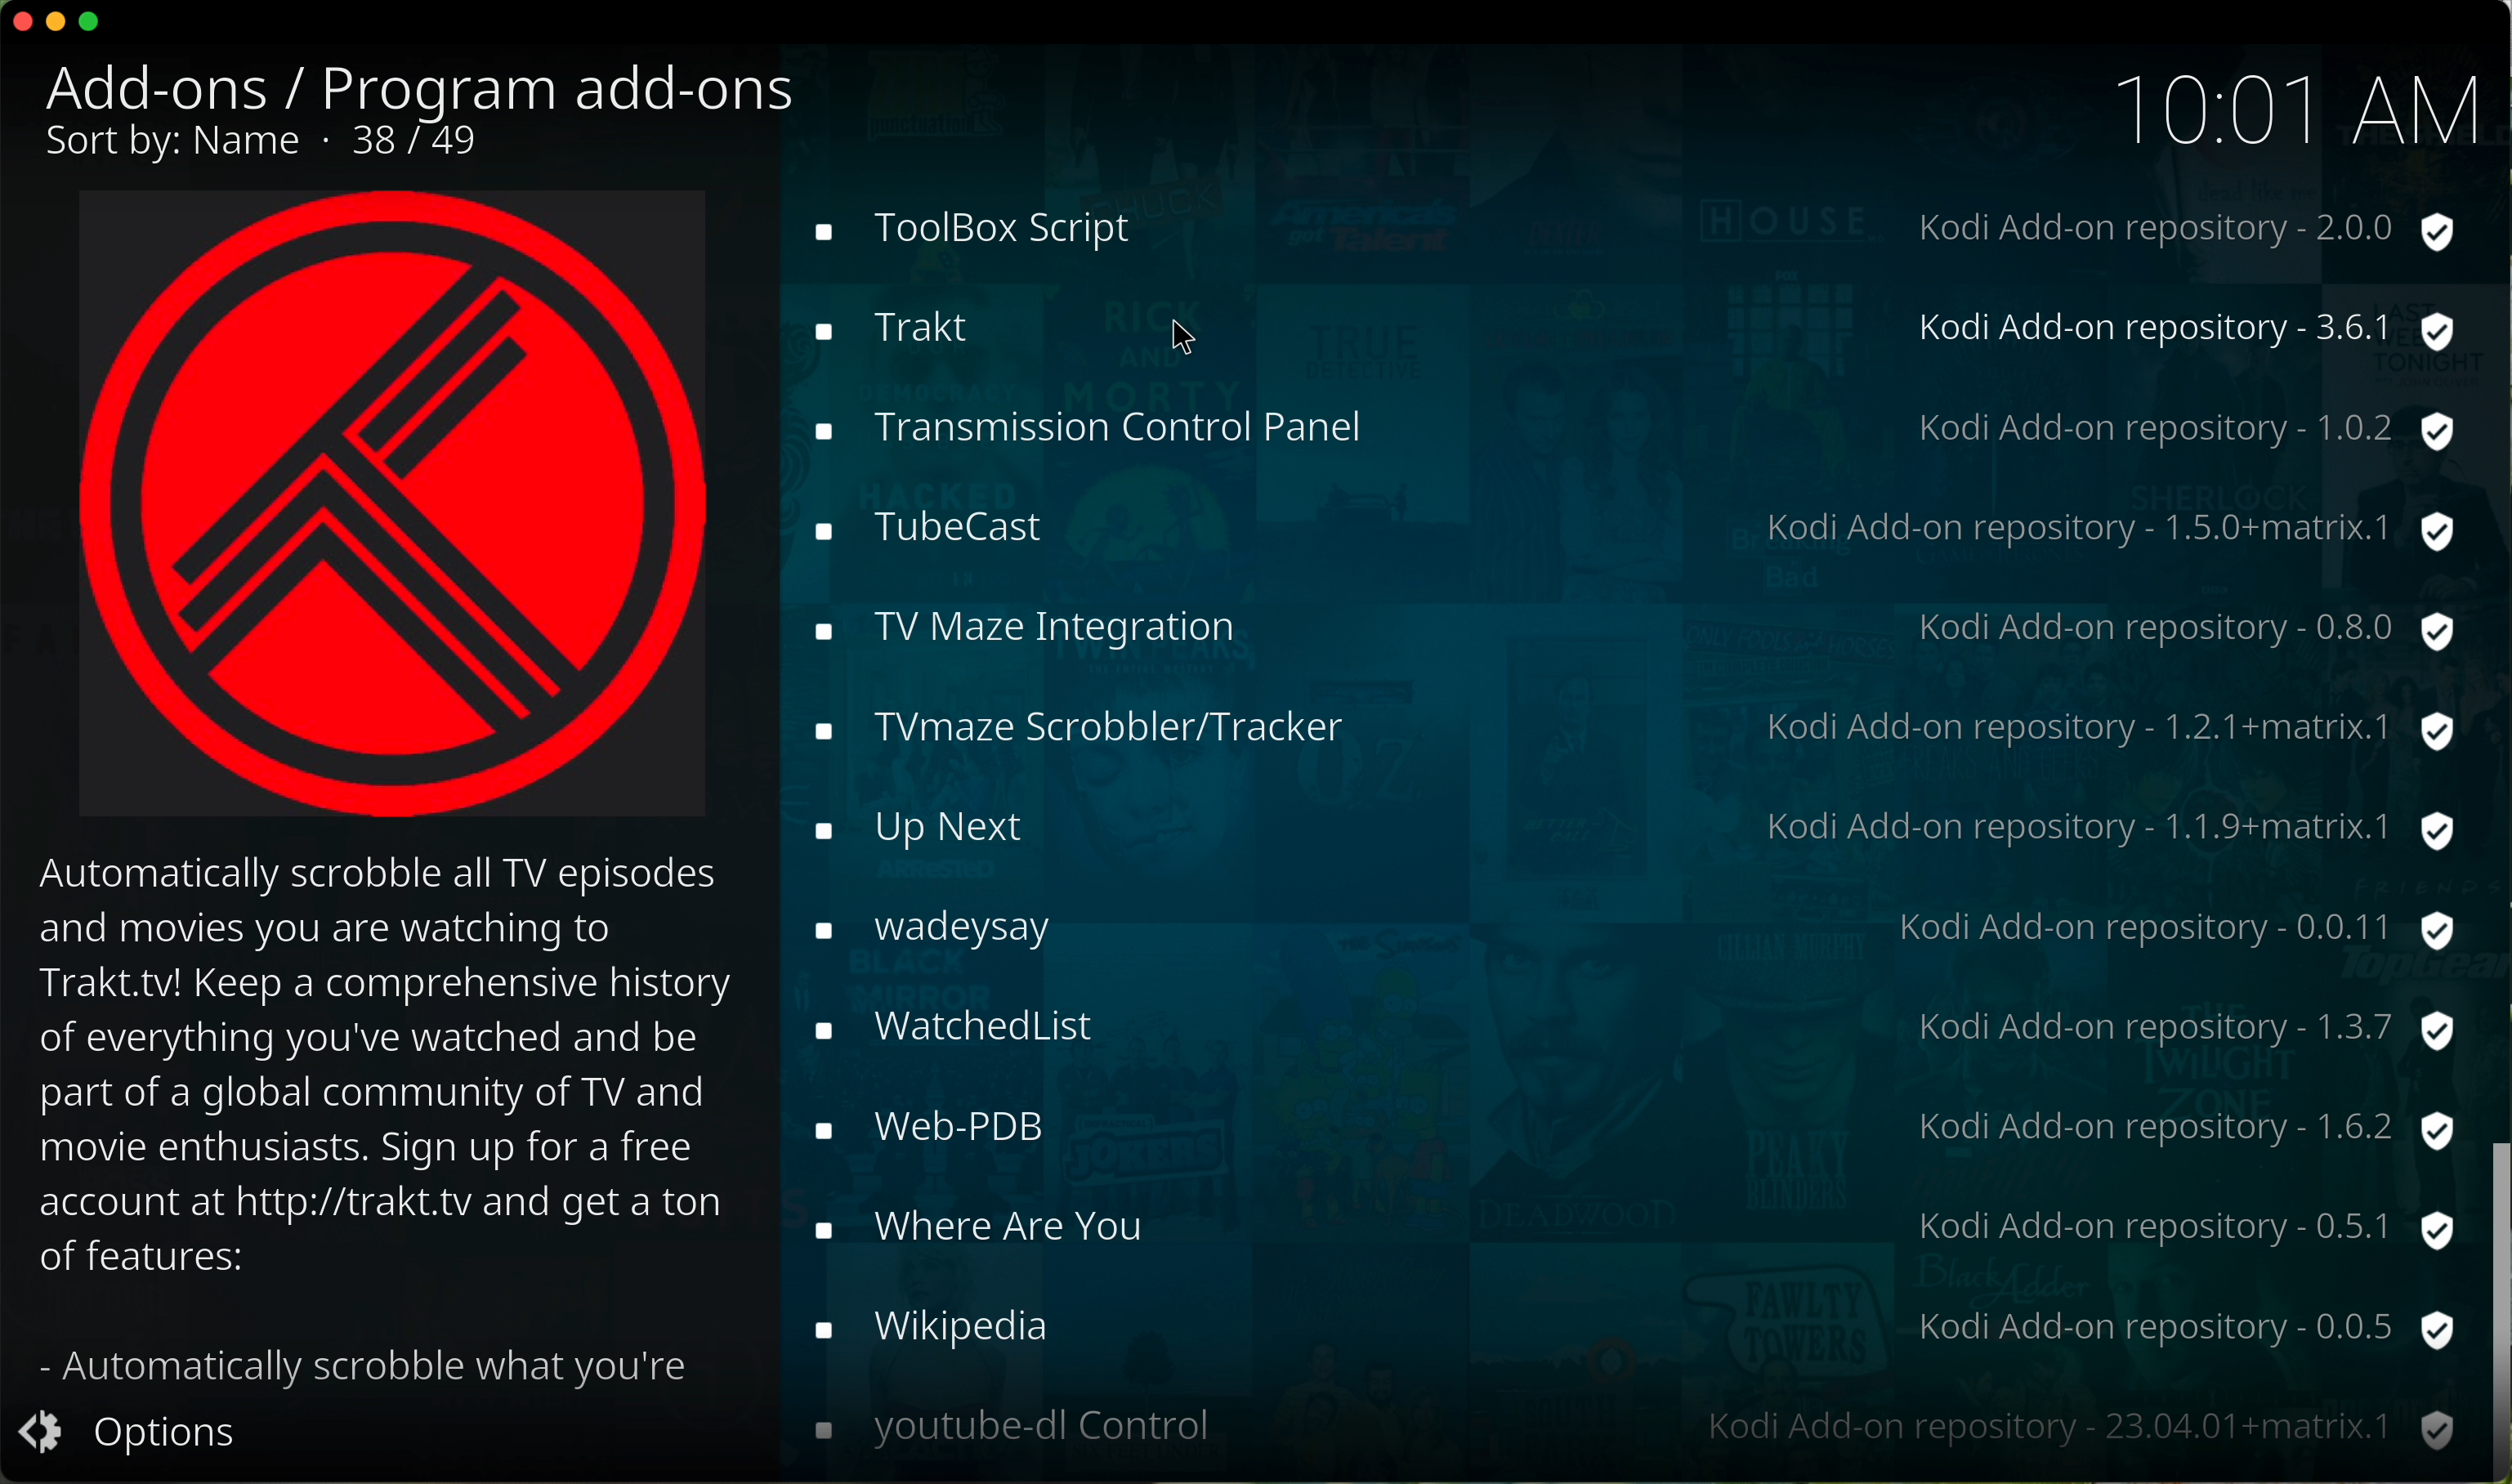 The height and width of the screenshot is (1484, 2512). Describe the element at coordinates (1631, 824) in the screenshot. I see `up next` at that location.